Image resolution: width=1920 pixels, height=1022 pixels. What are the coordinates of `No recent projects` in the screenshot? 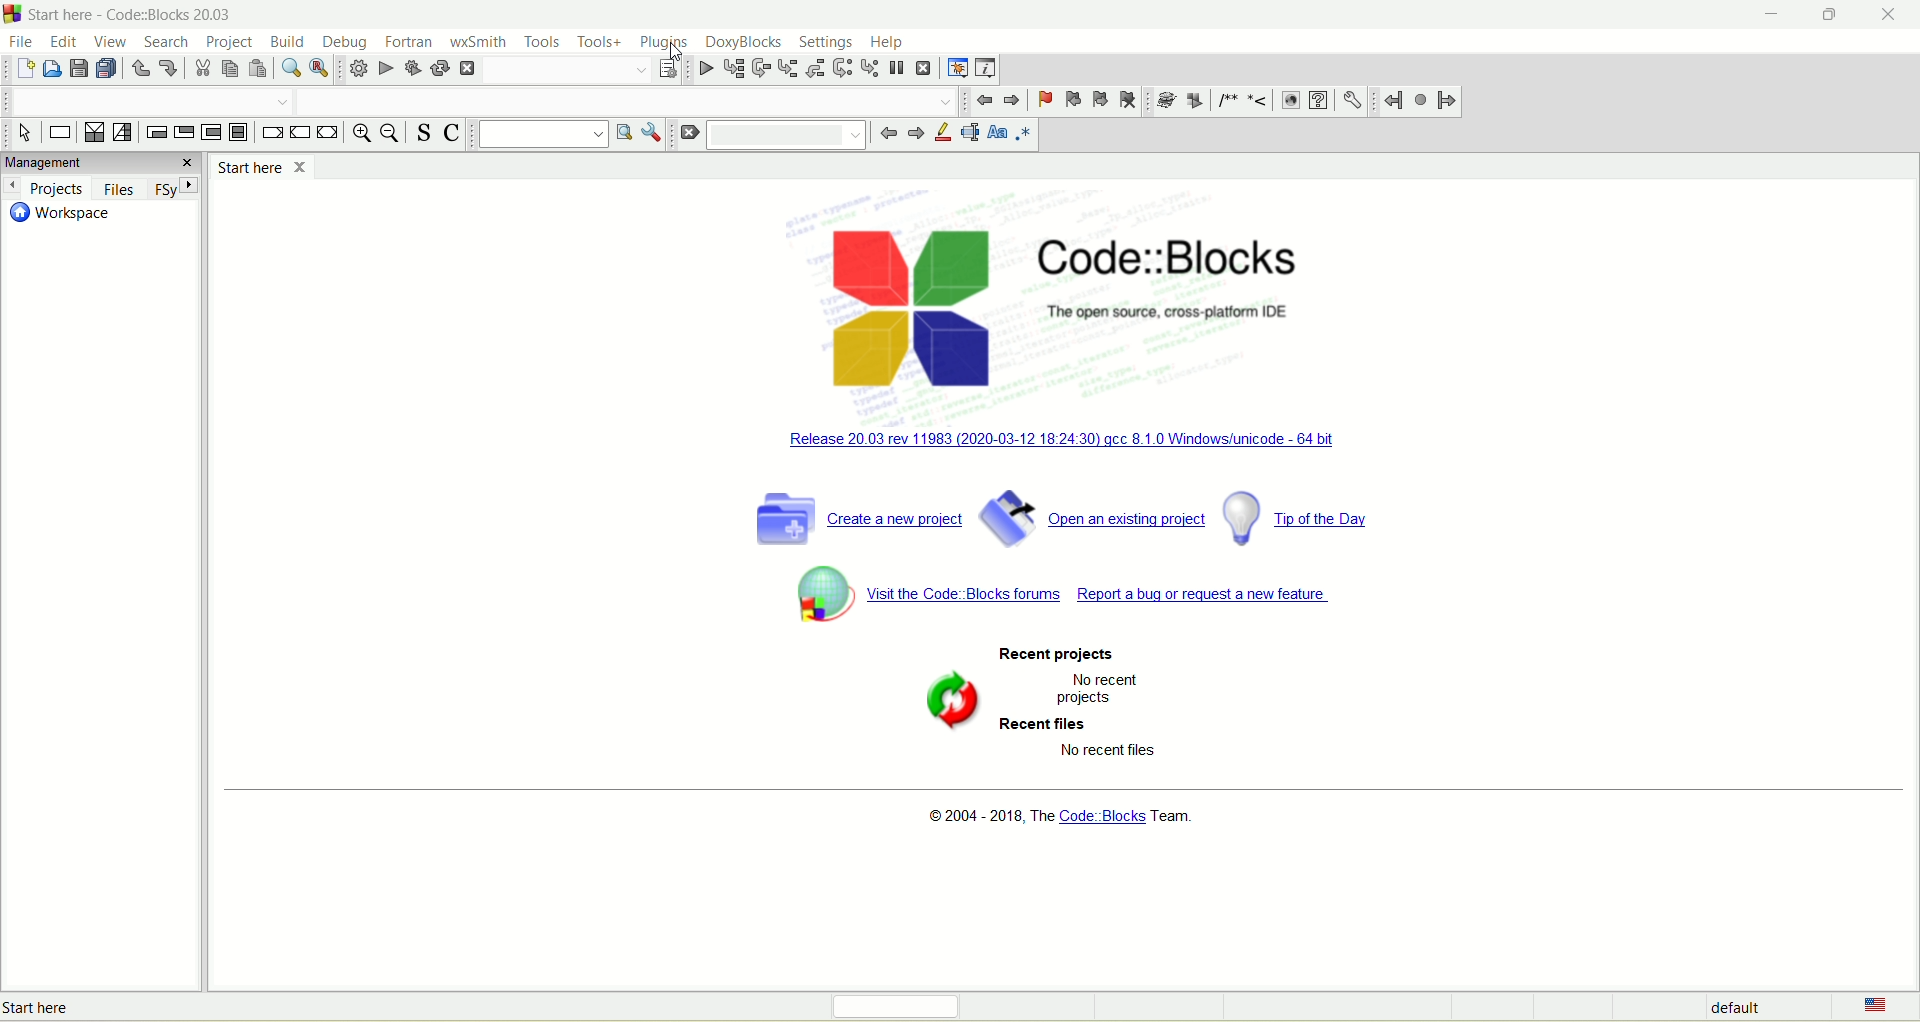 It's located at (1094, 688).